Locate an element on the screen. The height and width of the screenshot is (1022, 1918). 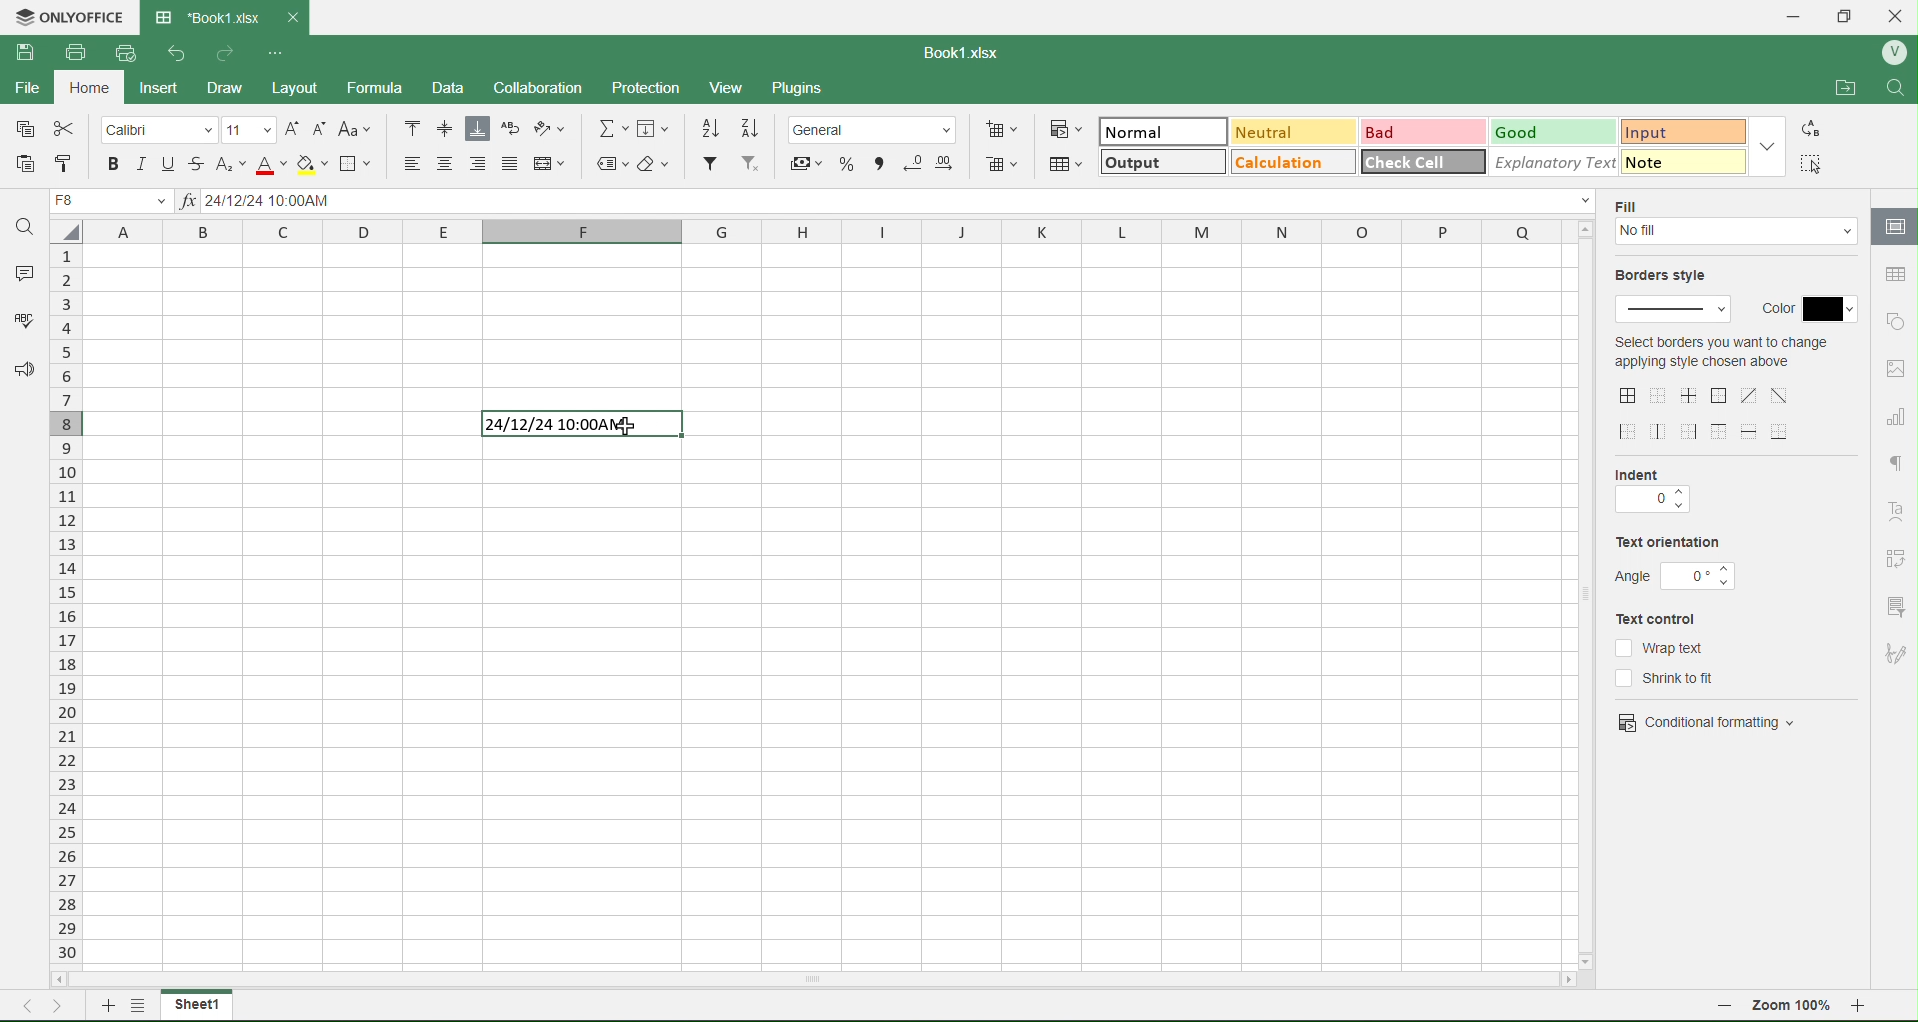
Paste is located at coordinates (25, 163).